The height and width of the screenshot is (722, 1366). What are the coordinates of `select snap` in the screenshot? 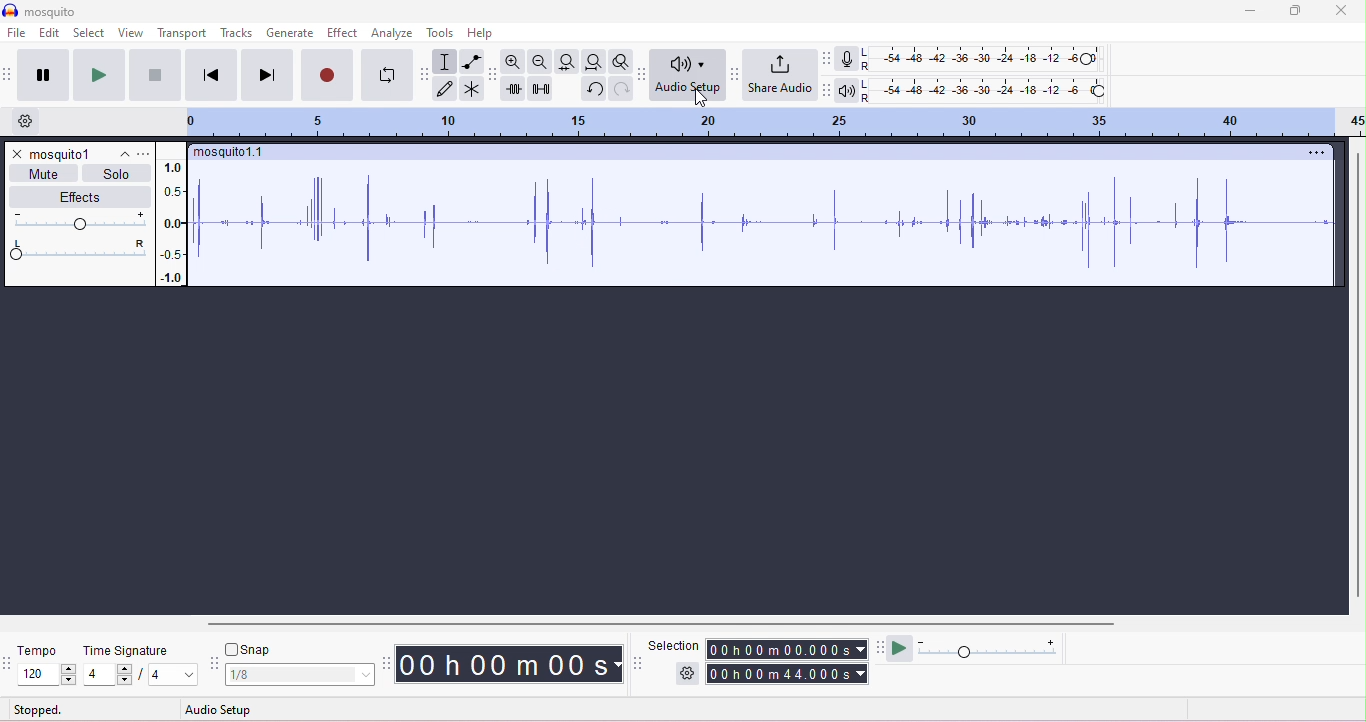 It's located at (301, 675).